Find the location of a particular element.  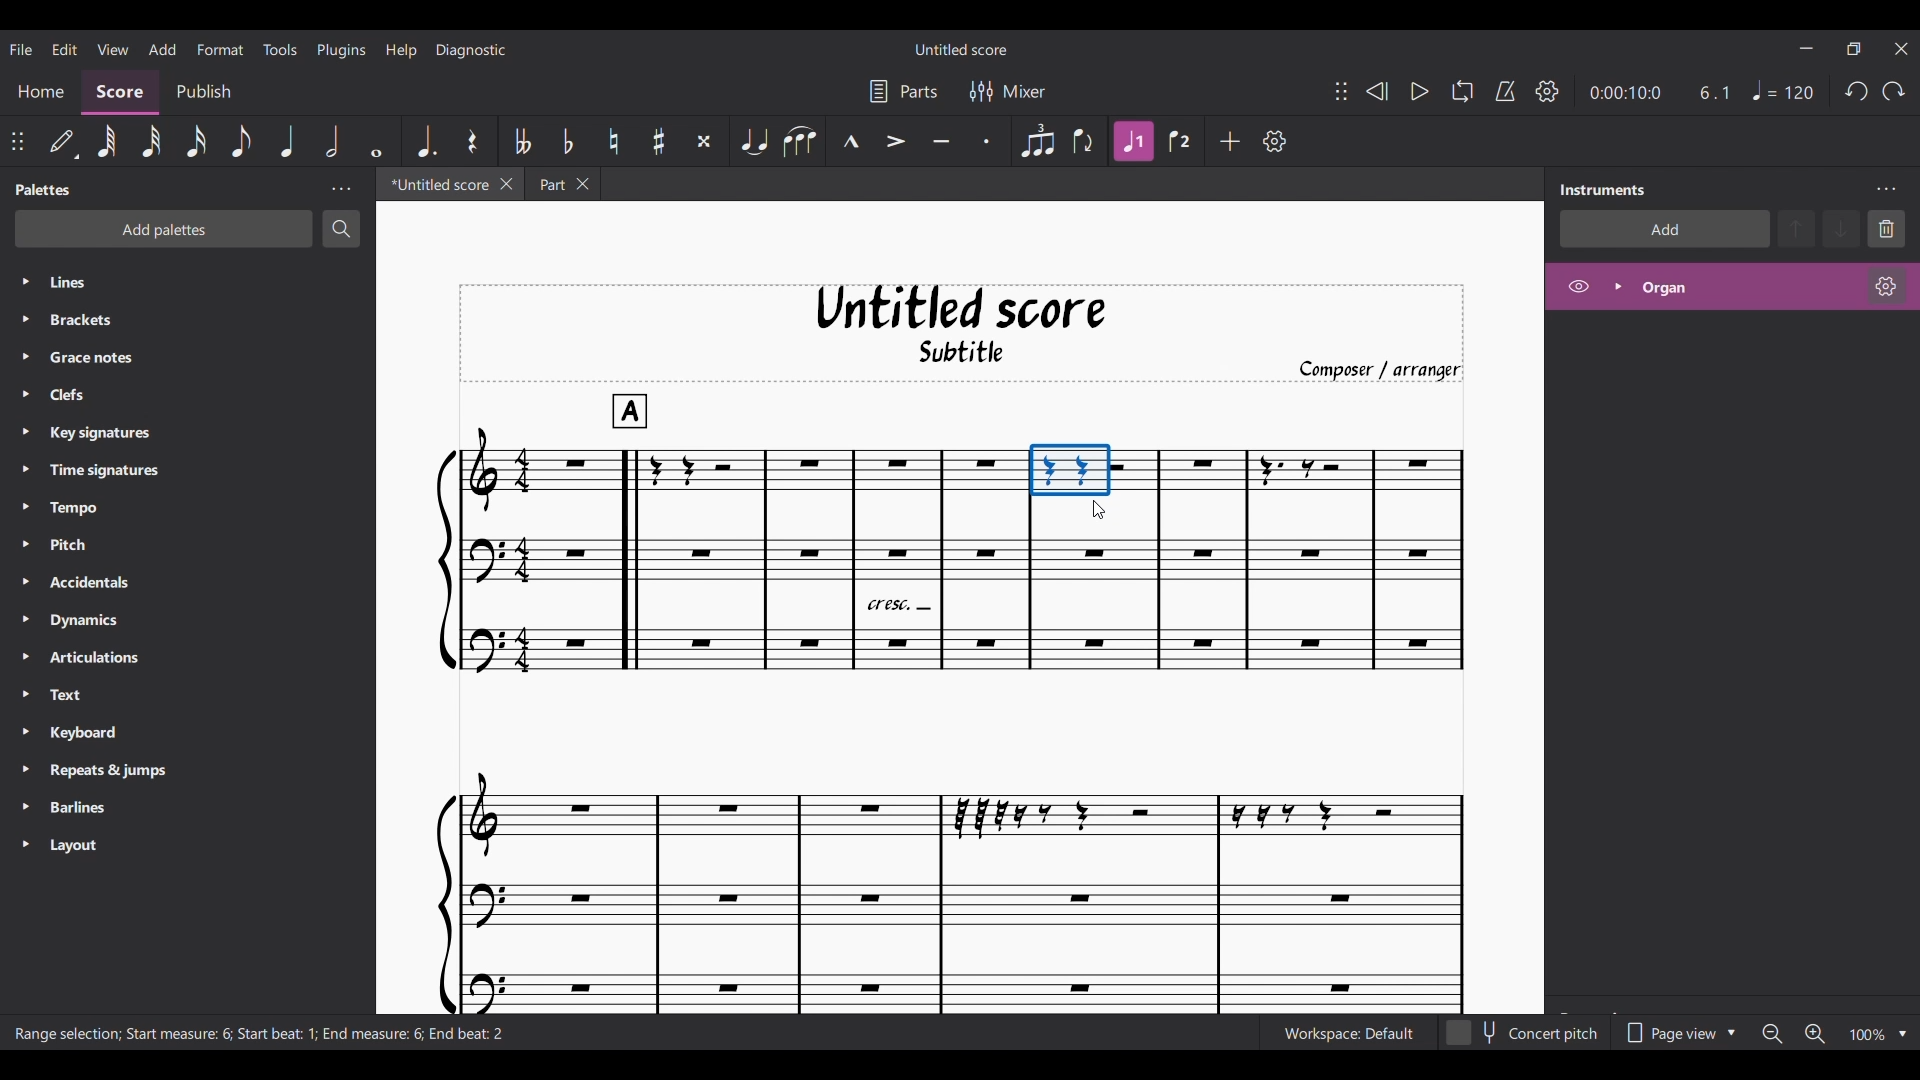

Accent is located at coordinates (896, 142).